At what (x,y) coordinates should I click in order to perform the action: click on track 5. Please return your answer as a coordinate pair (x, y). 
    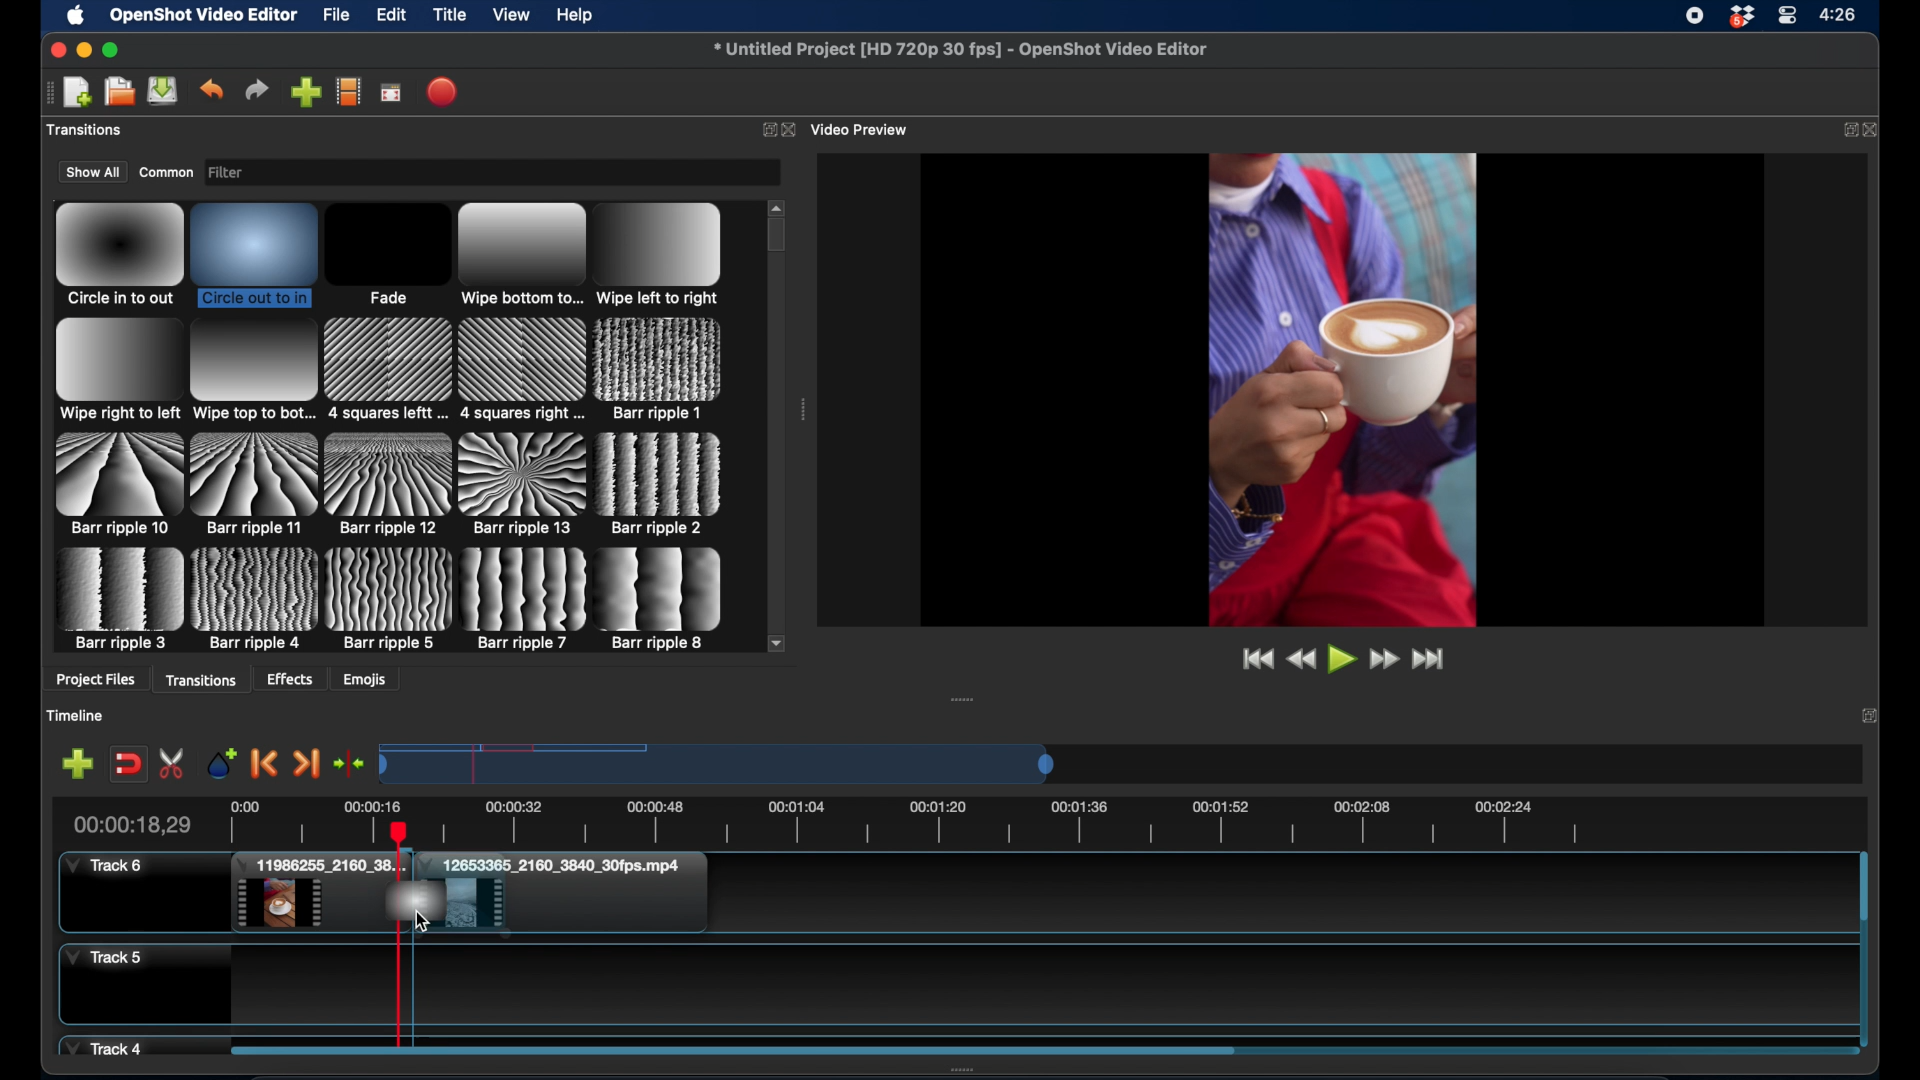
    Looking at the image, I should click on (104, 958).